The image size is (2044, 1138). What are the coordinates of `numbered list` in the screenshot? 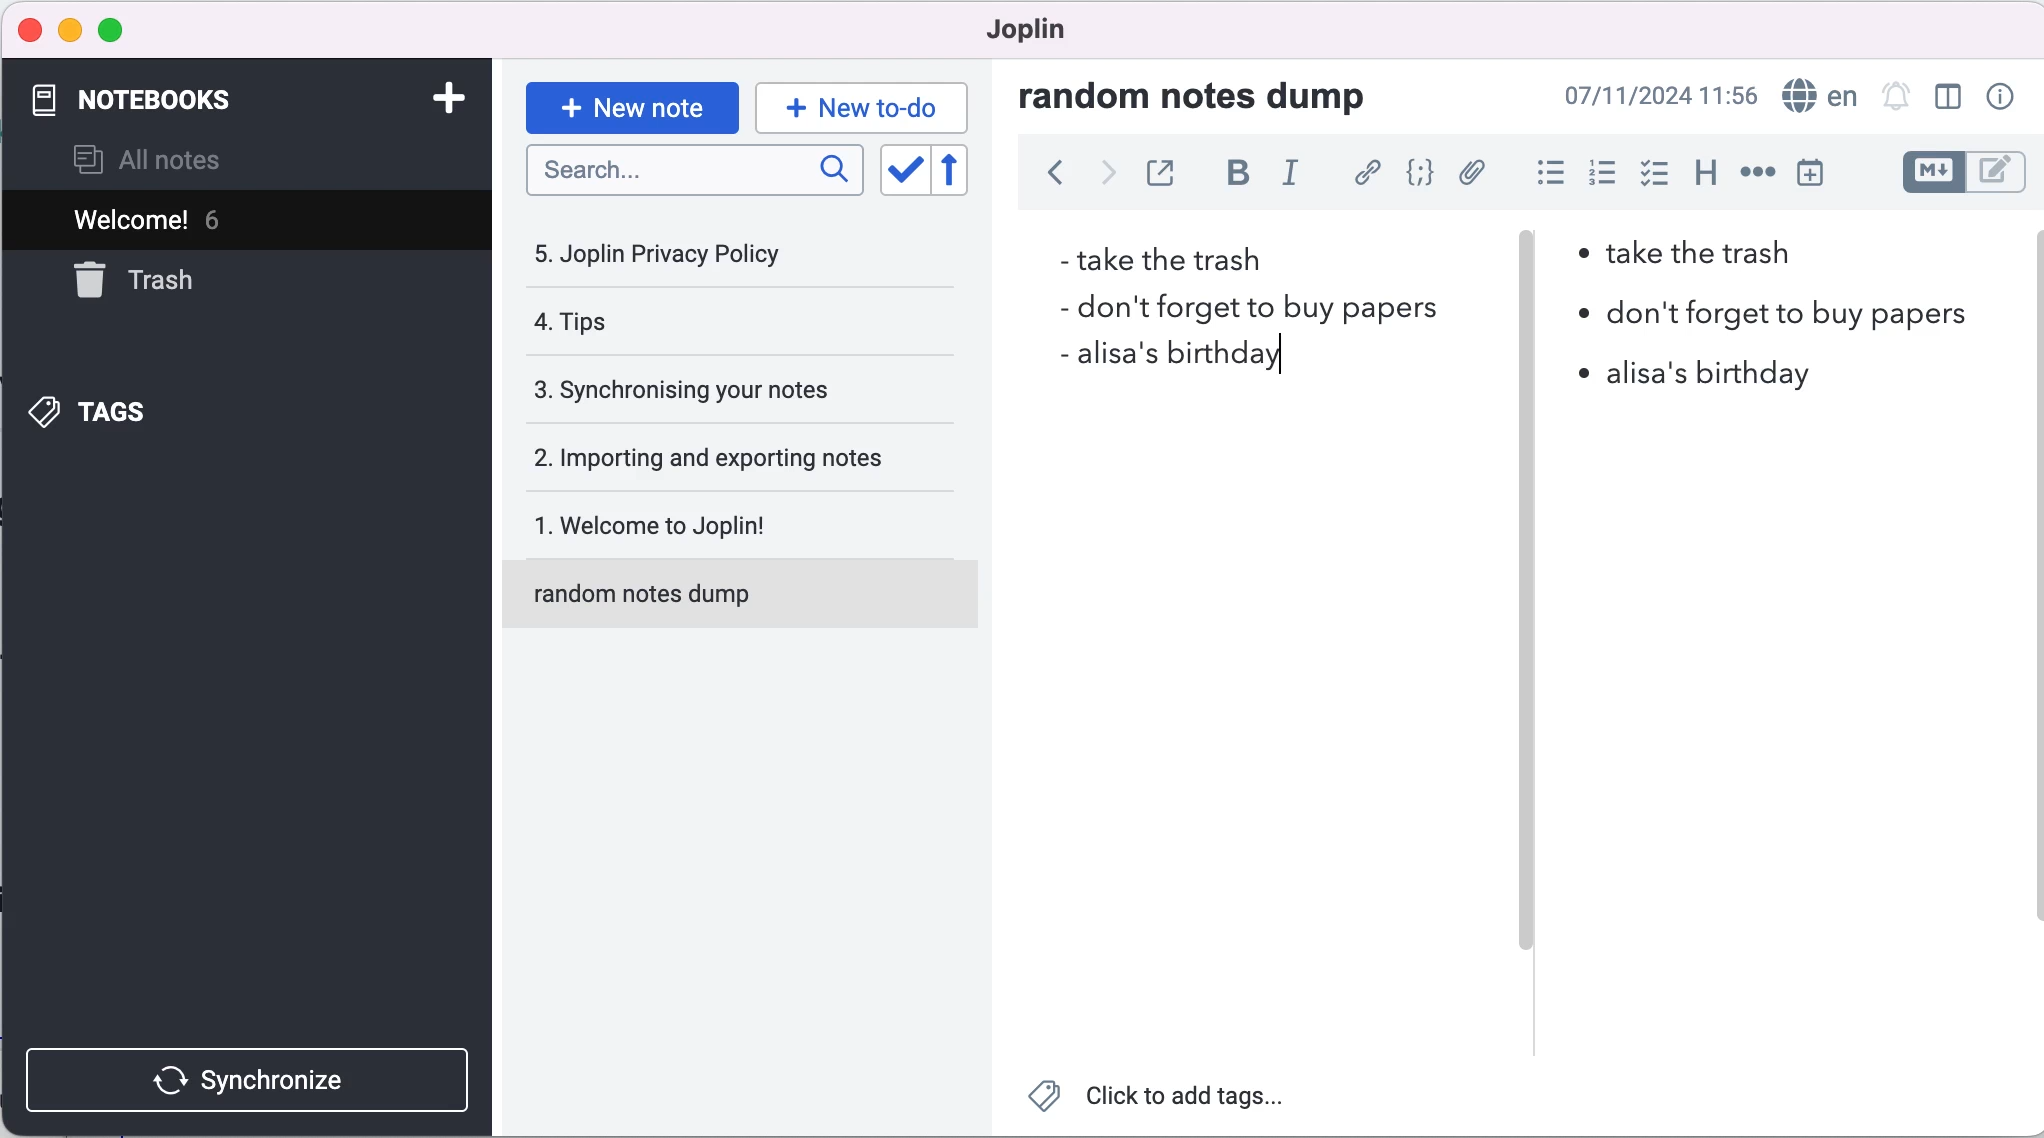 It's located at (1598, 173).